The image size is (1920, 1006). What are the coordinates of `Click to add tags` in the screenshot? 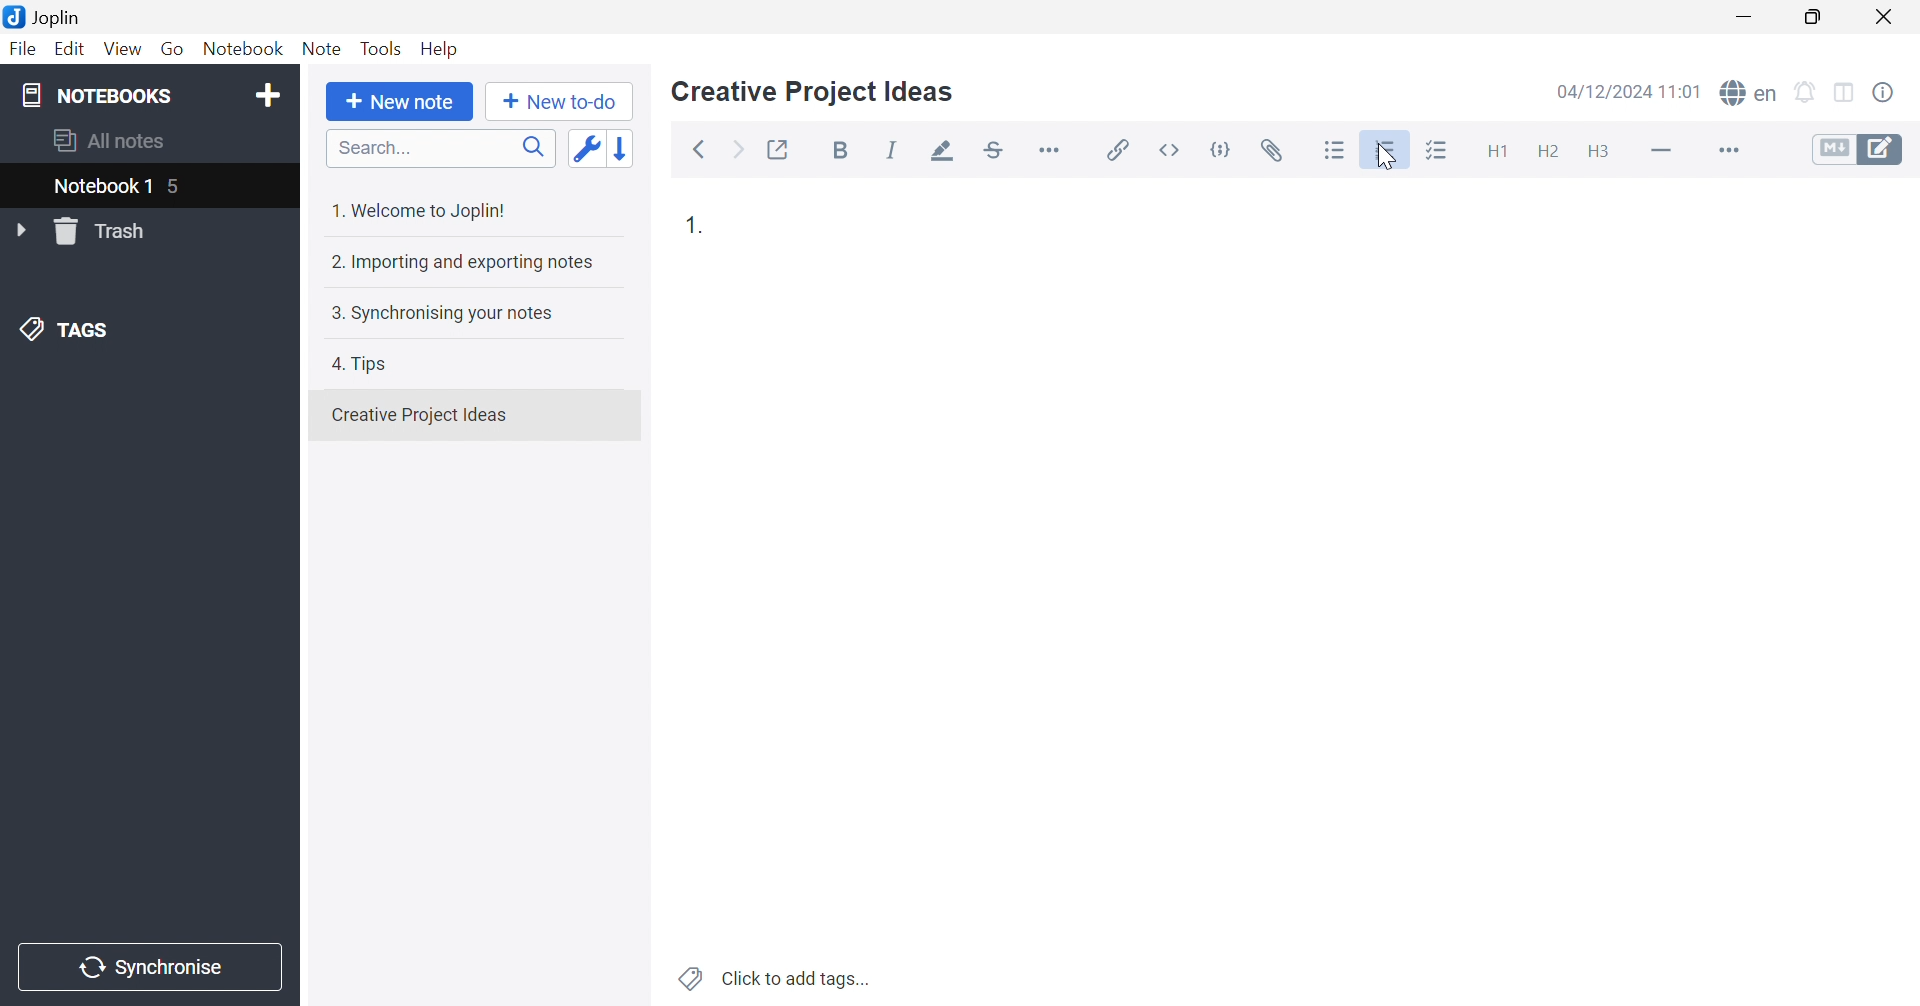 It's located at (771, 978).